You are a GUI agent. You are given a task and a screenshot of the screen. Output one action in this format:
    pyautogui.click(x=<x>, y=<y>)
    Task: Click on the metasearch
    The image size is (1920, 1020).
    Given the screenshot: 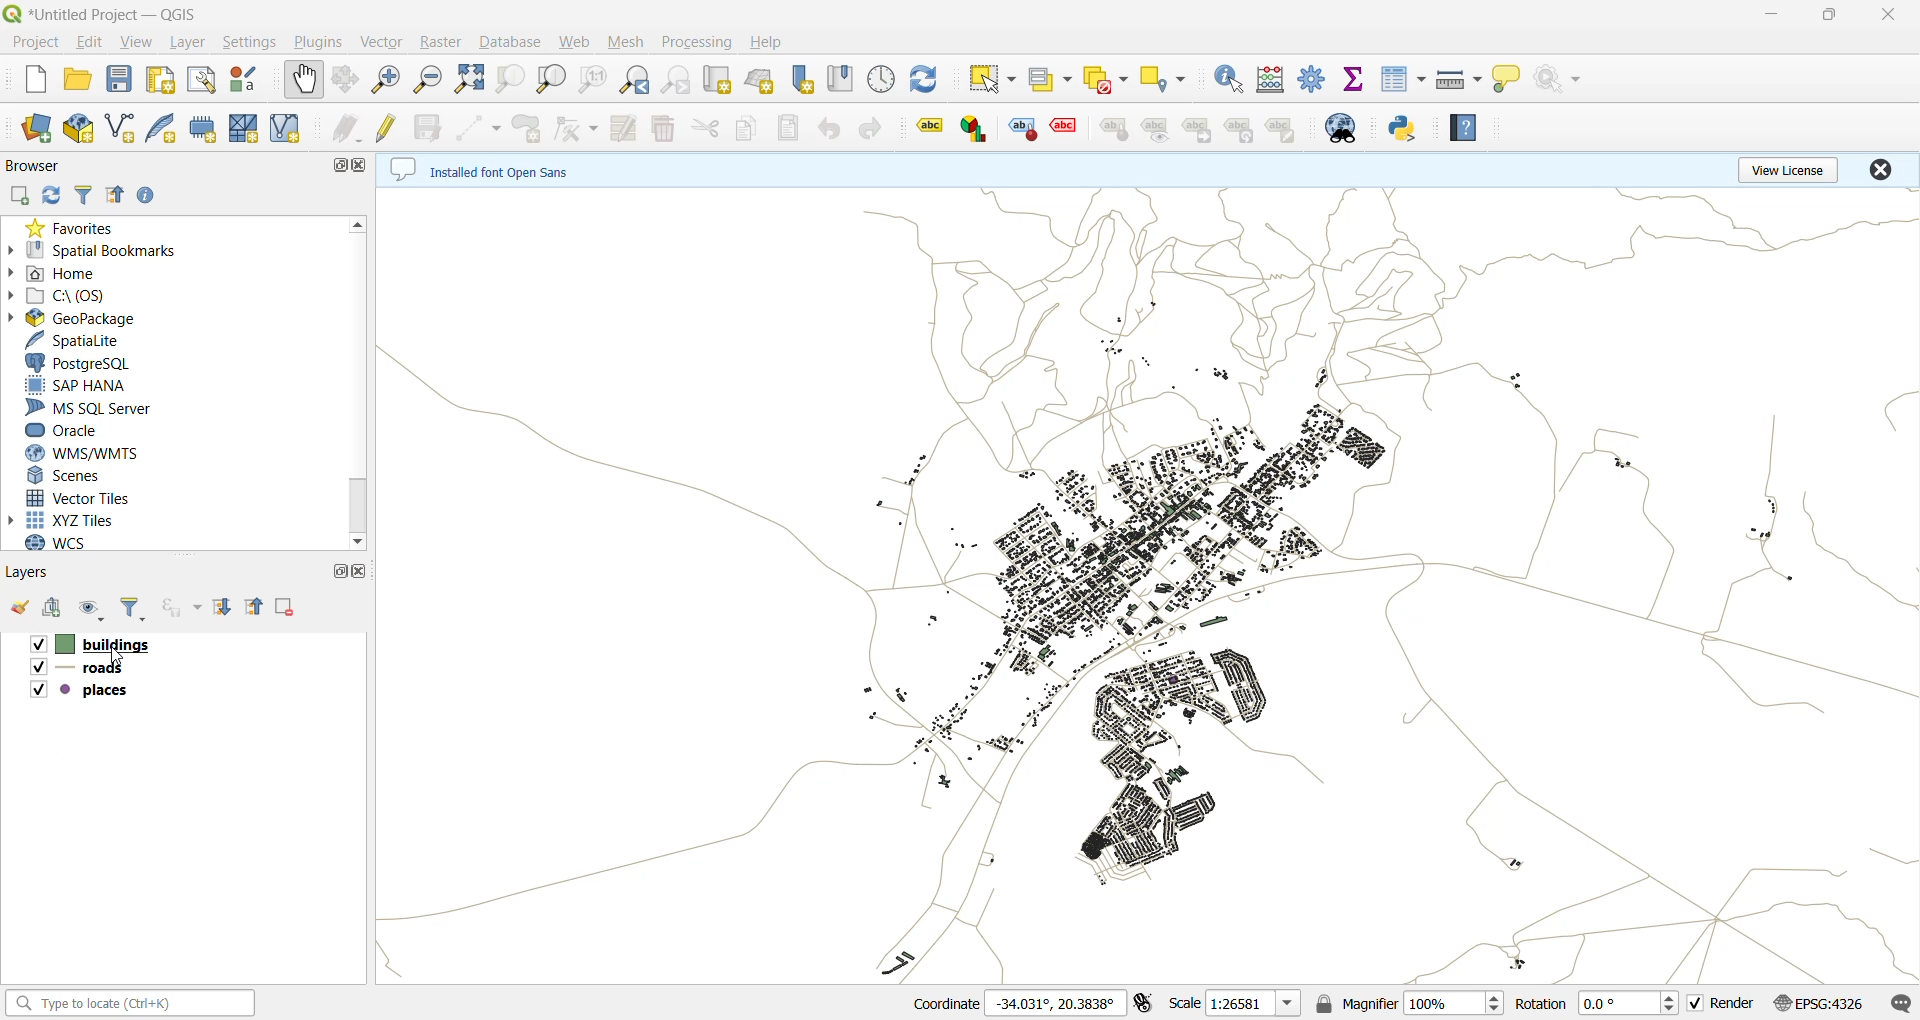 What is the action you would take?
    pyautogui.click(x=1339, y=128)
    